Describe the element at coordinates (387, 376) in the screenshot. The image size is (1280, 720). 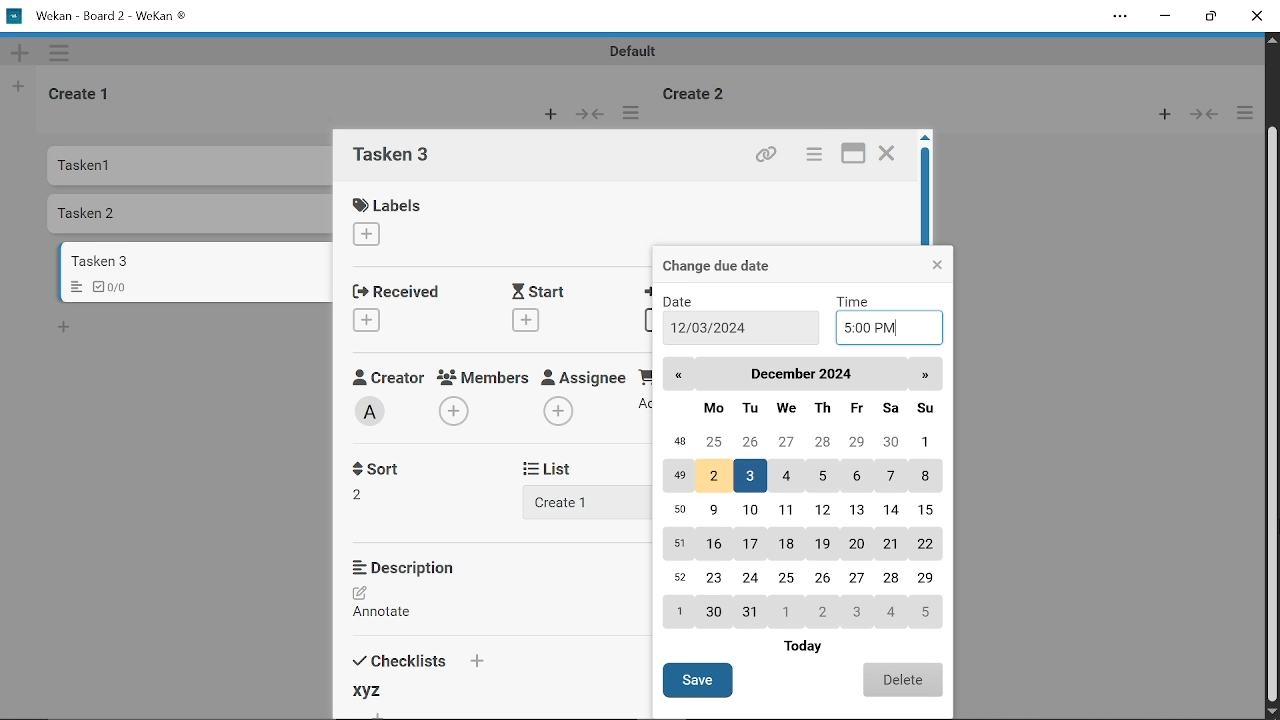
I see `Creator` at that location.